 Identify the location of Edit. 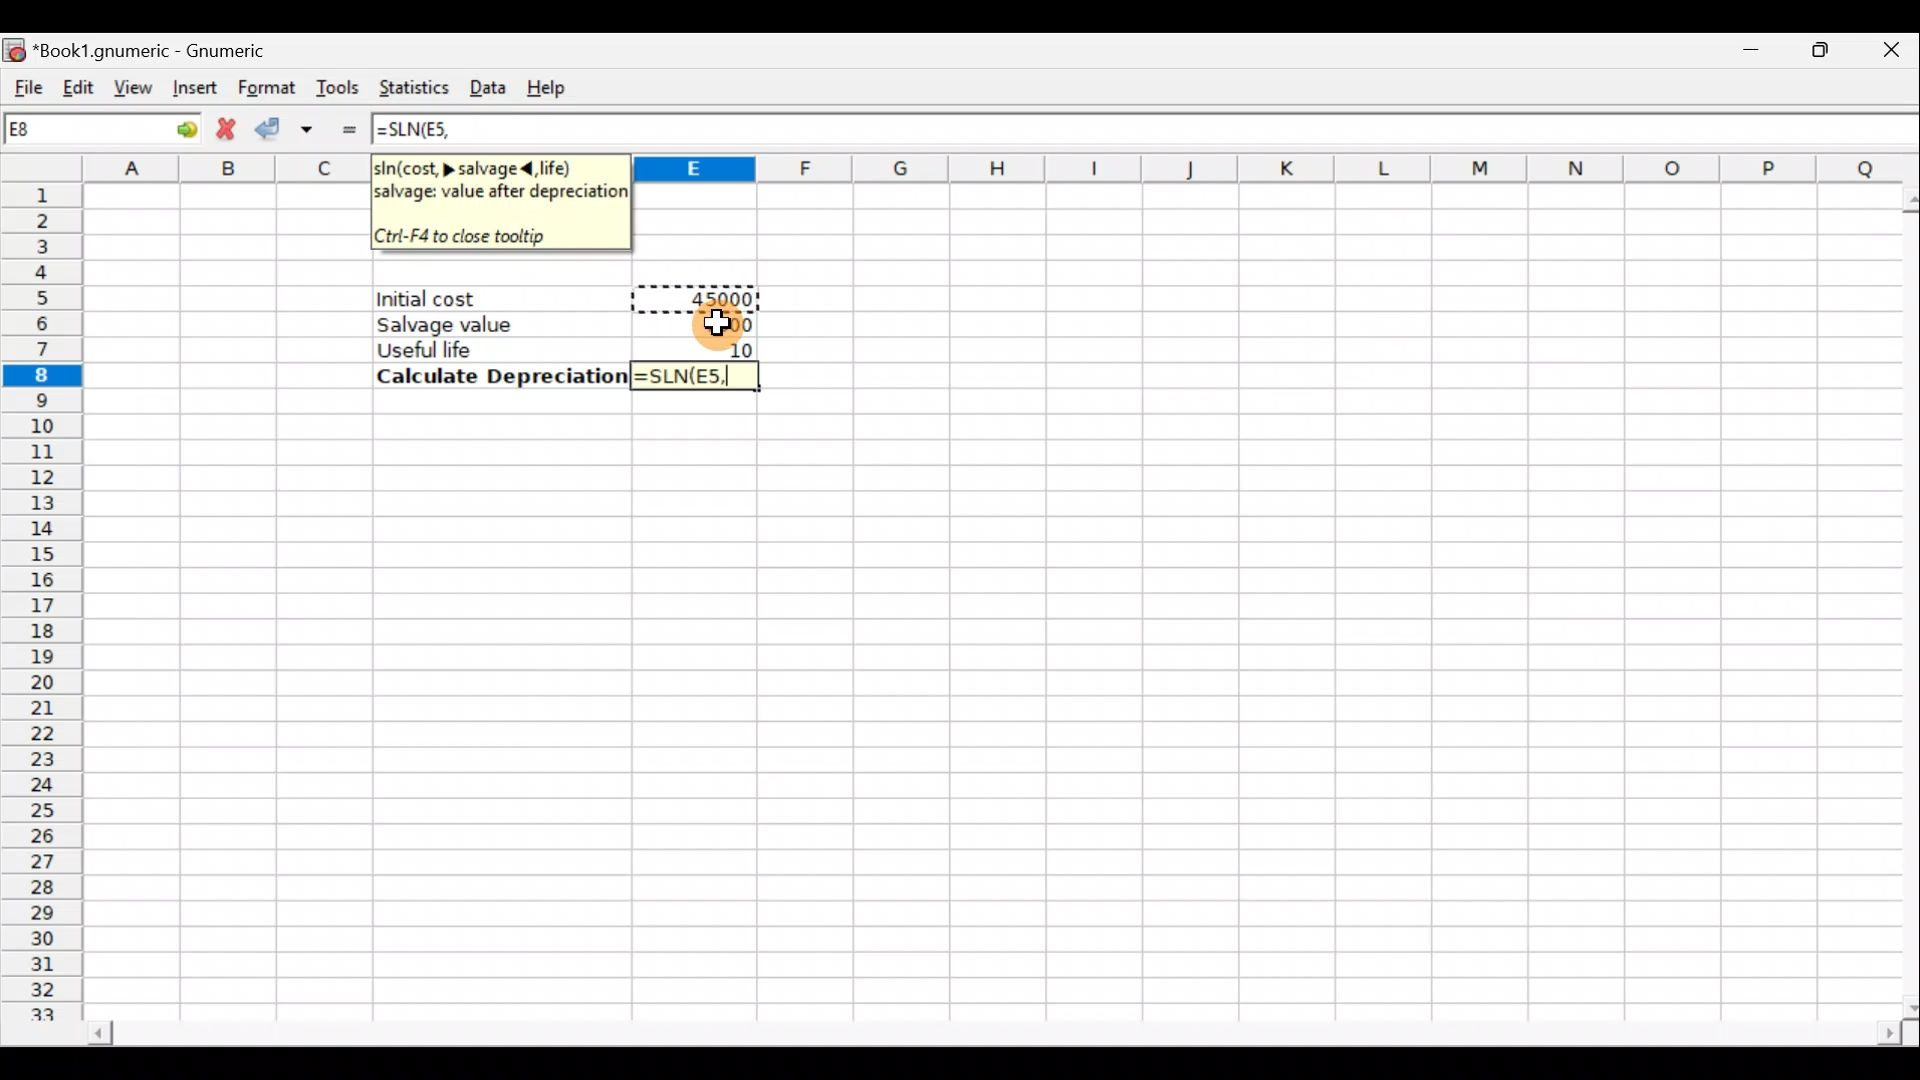
(73, 83).